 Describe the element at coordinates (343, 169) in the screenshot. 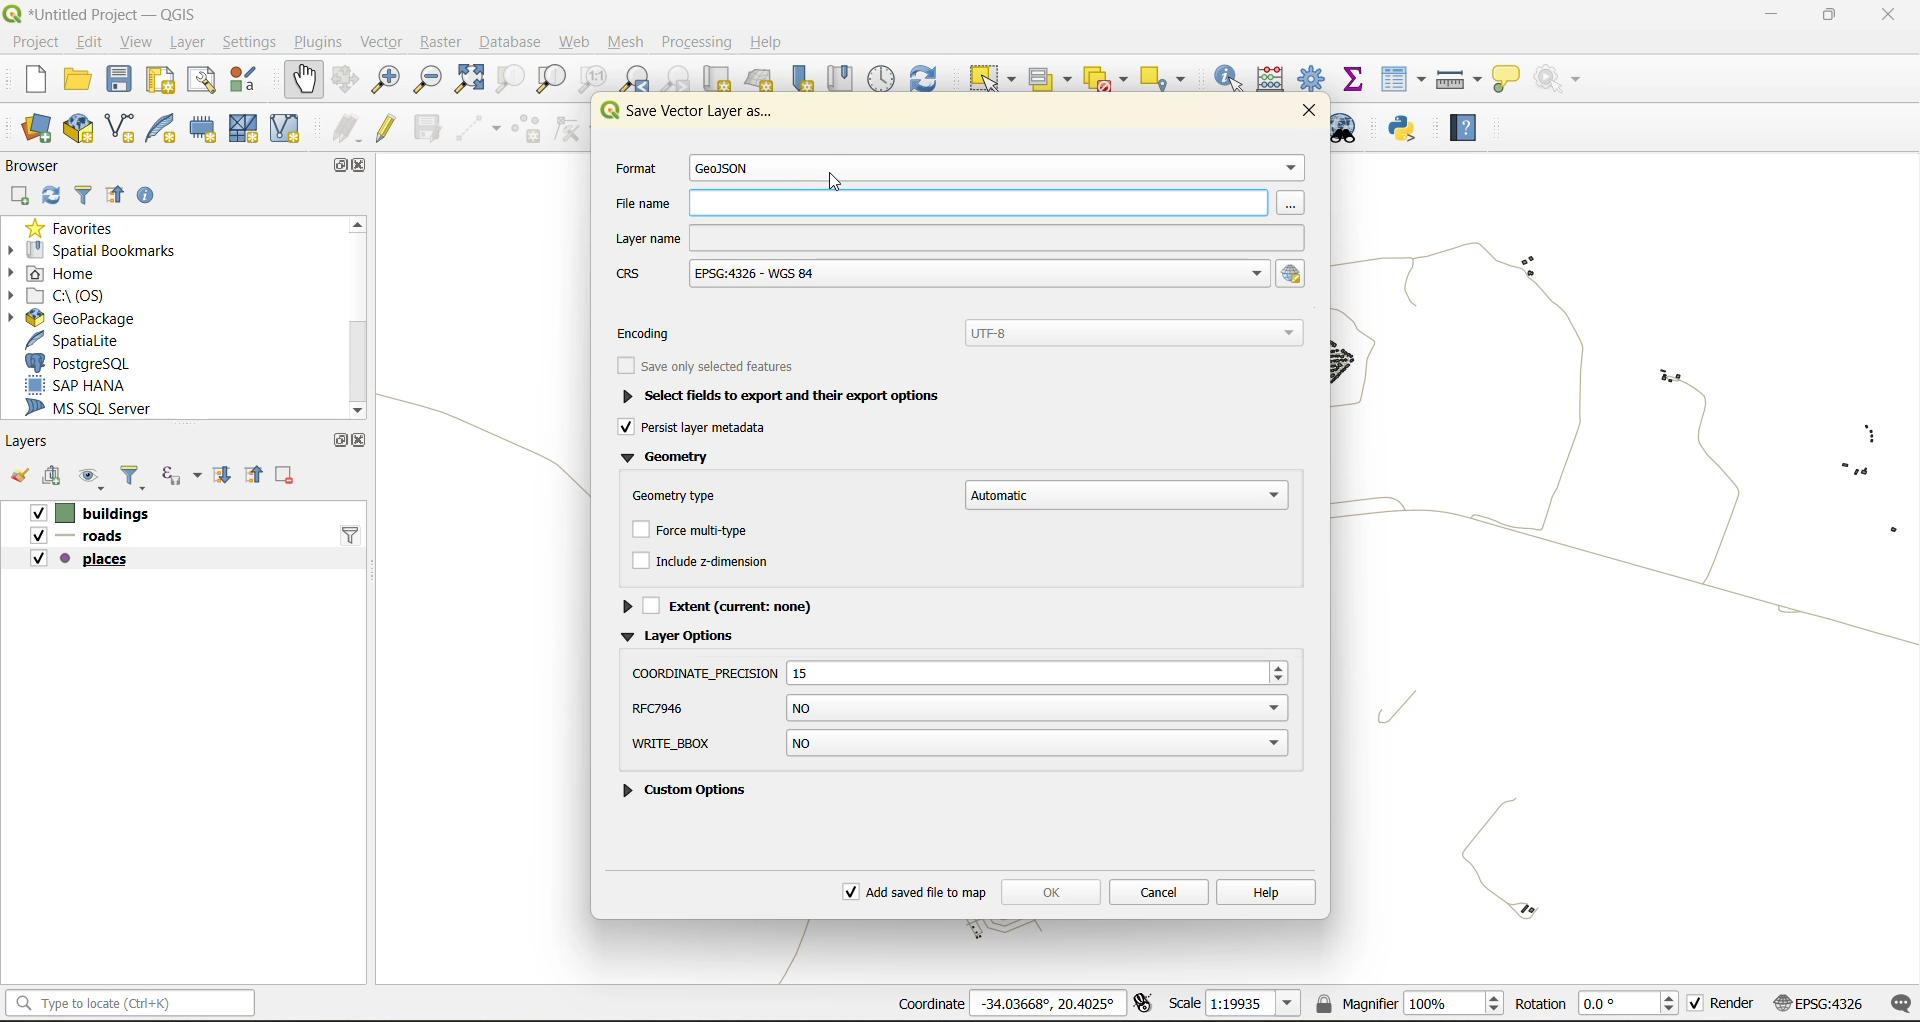

I see `maximize` at that location.